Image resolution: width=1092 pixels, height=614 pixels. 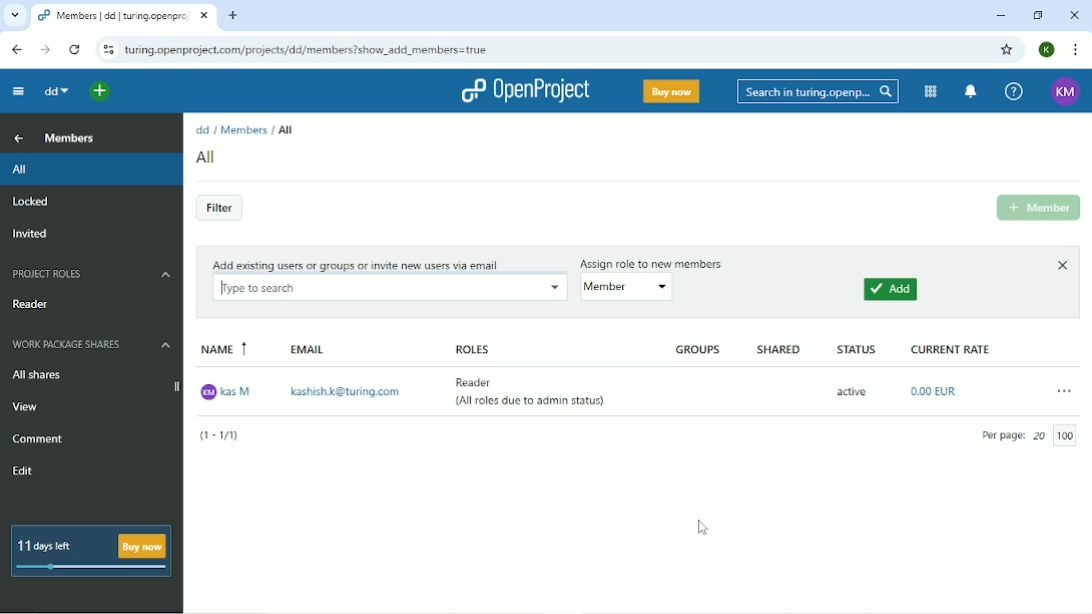 What do you see at coordinates (1005, 48) in the screenshot?
I see `Bookmark this tab` at bounding box center [1005, 48].